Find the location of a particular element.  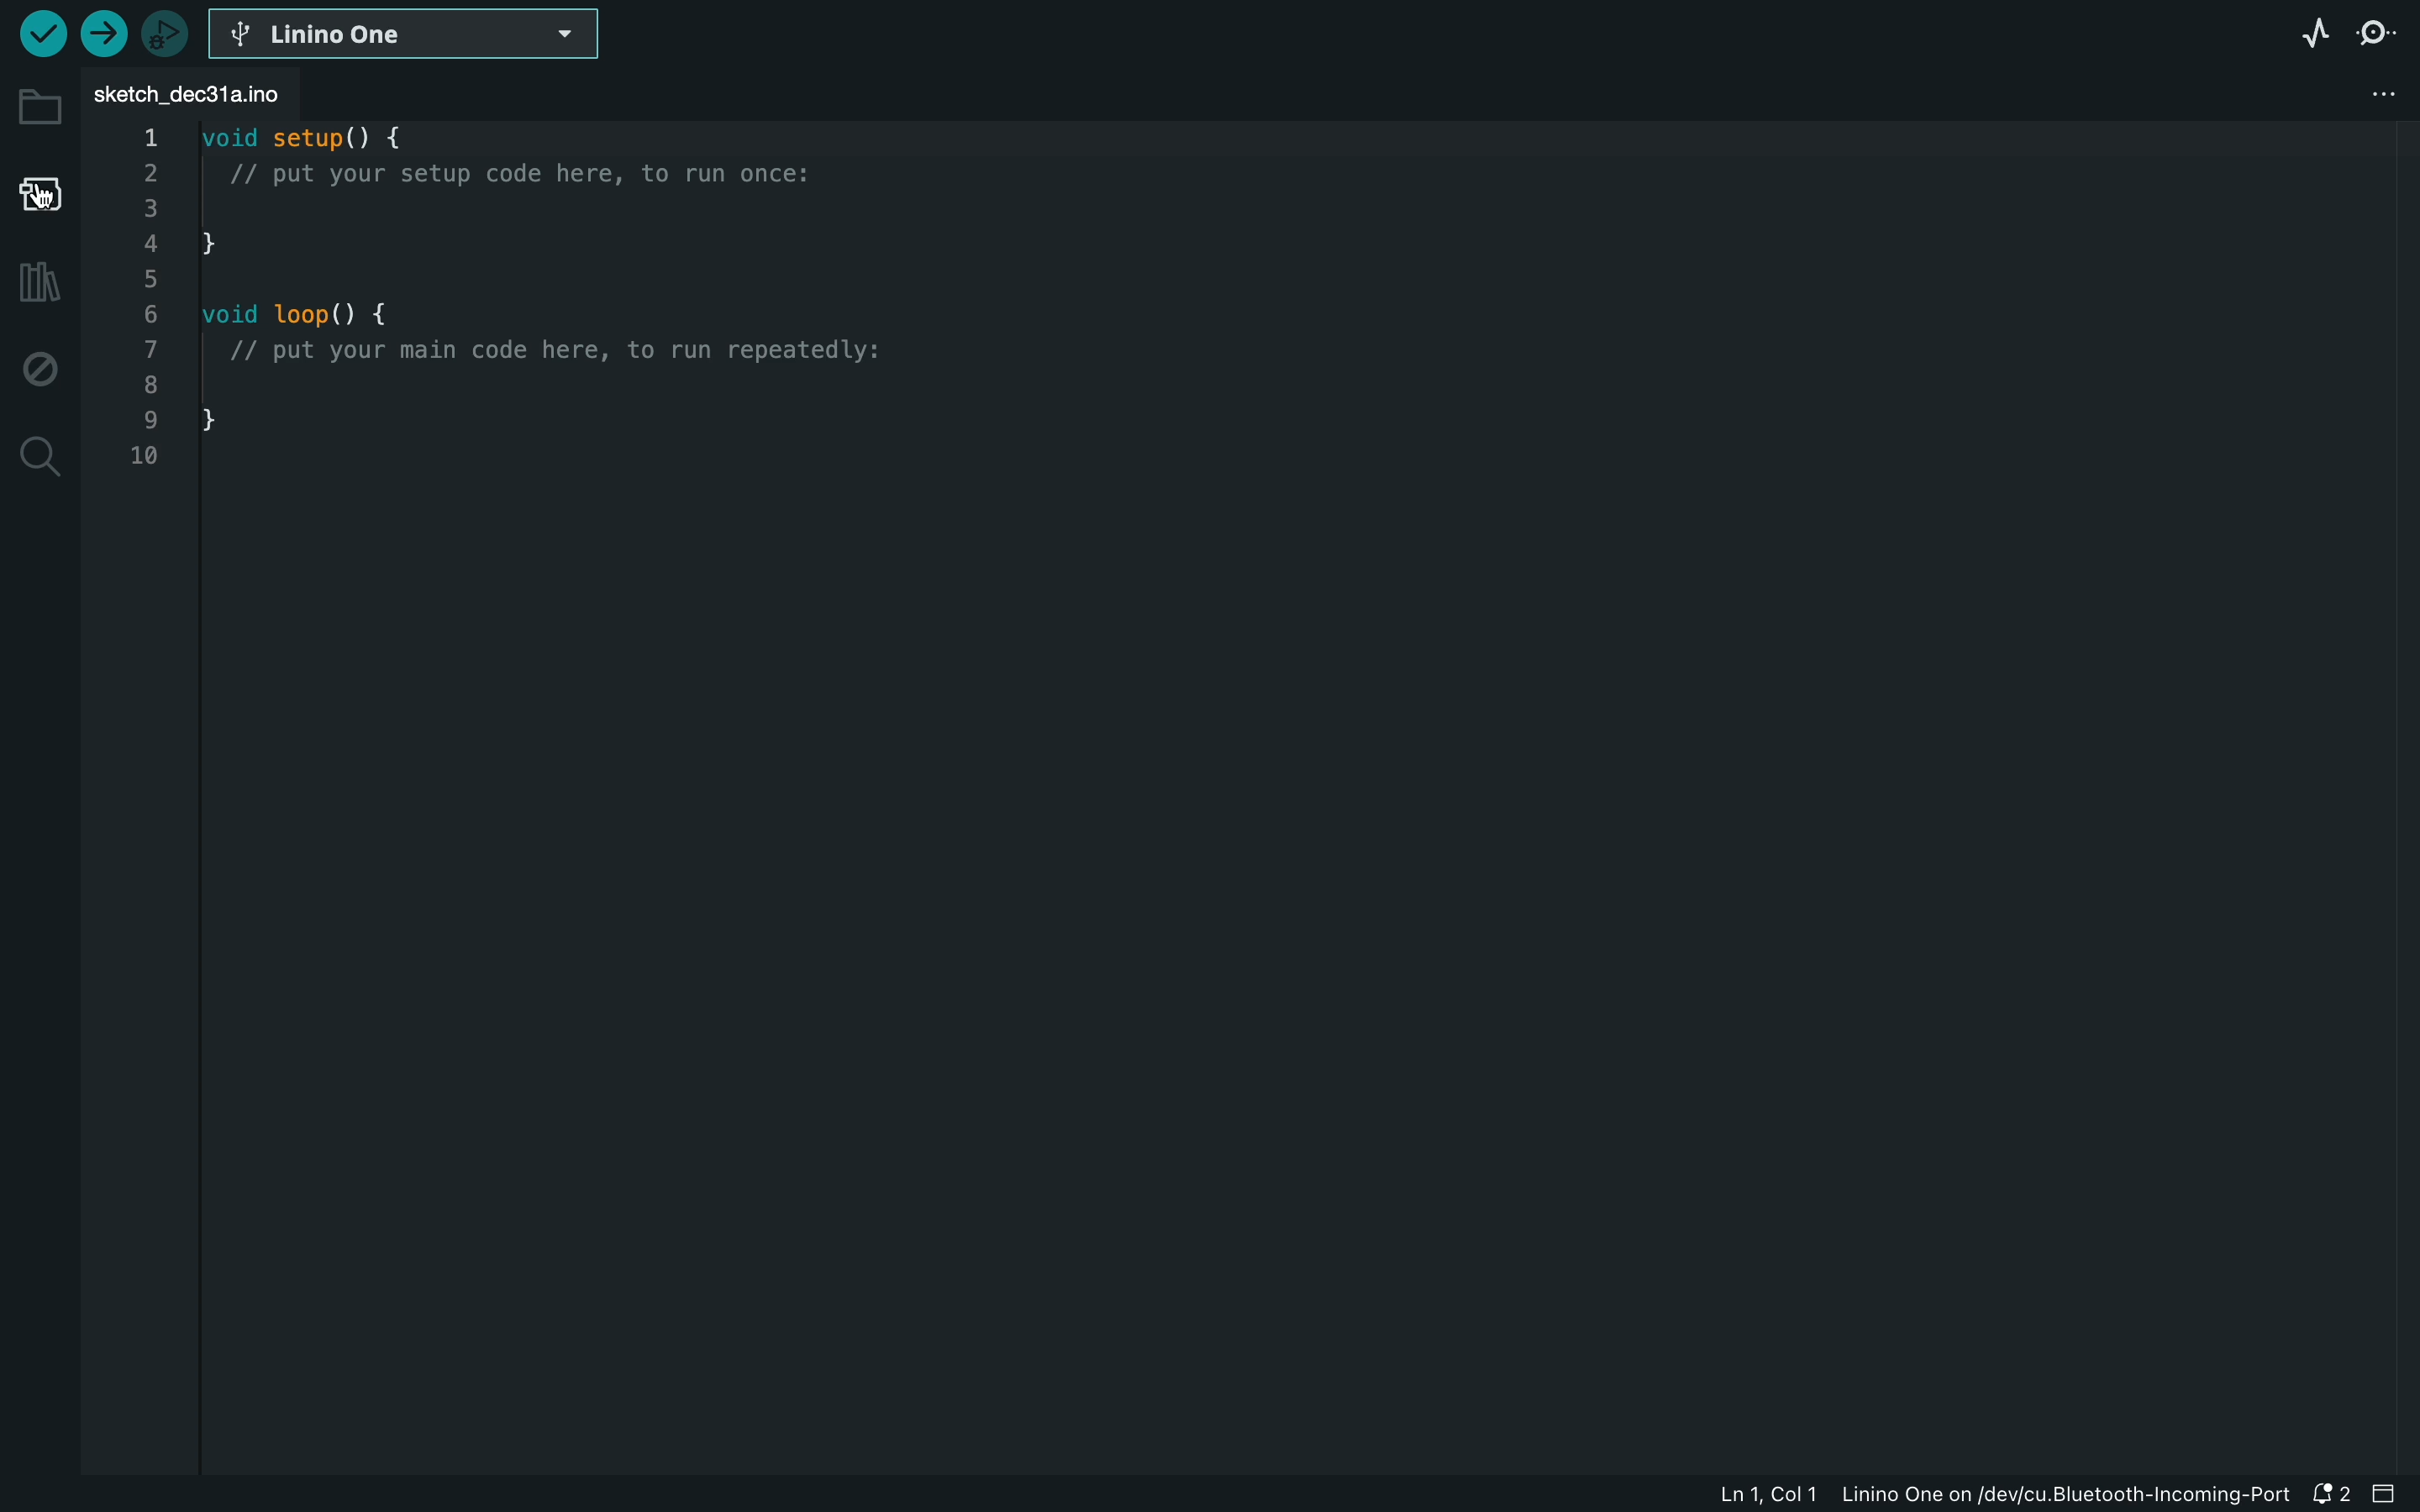

file setting is located at coordinates (2363, 94).